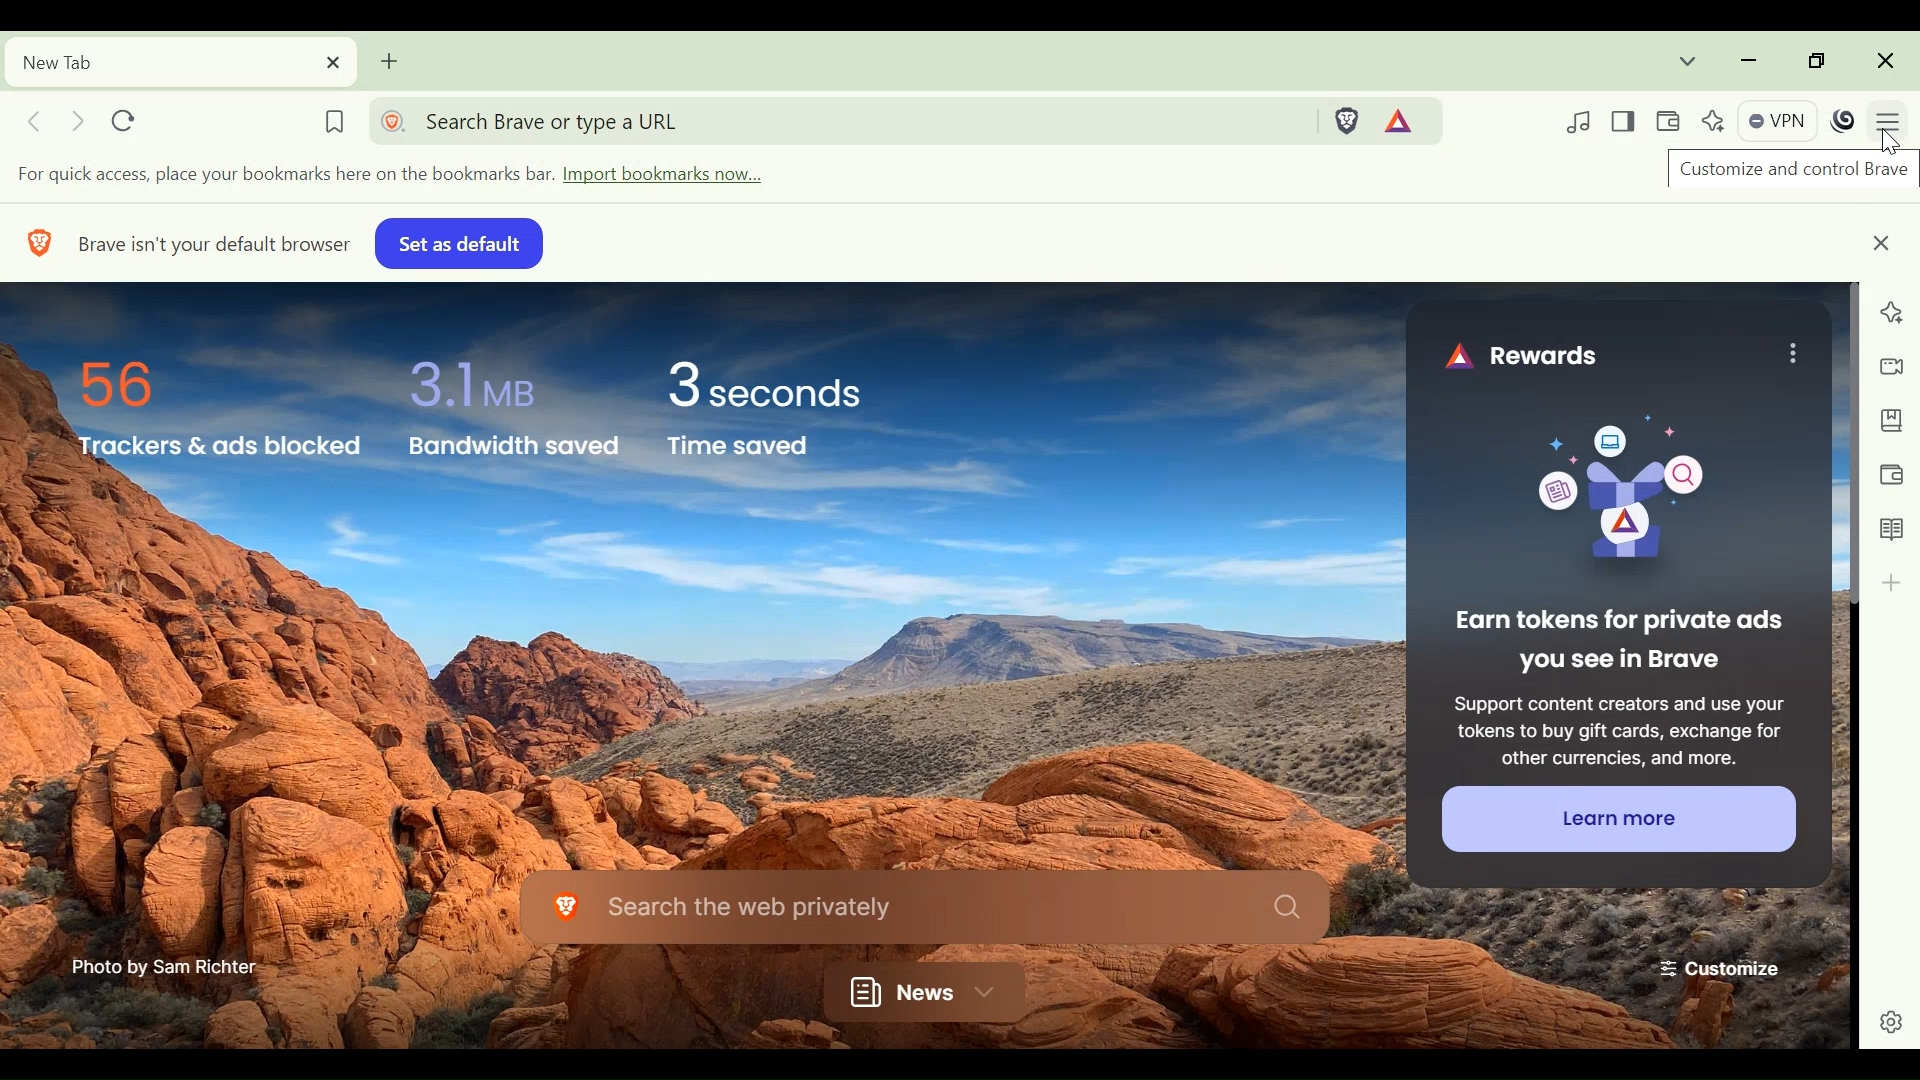  I want to click on Search the web privately, so click(922, 906).